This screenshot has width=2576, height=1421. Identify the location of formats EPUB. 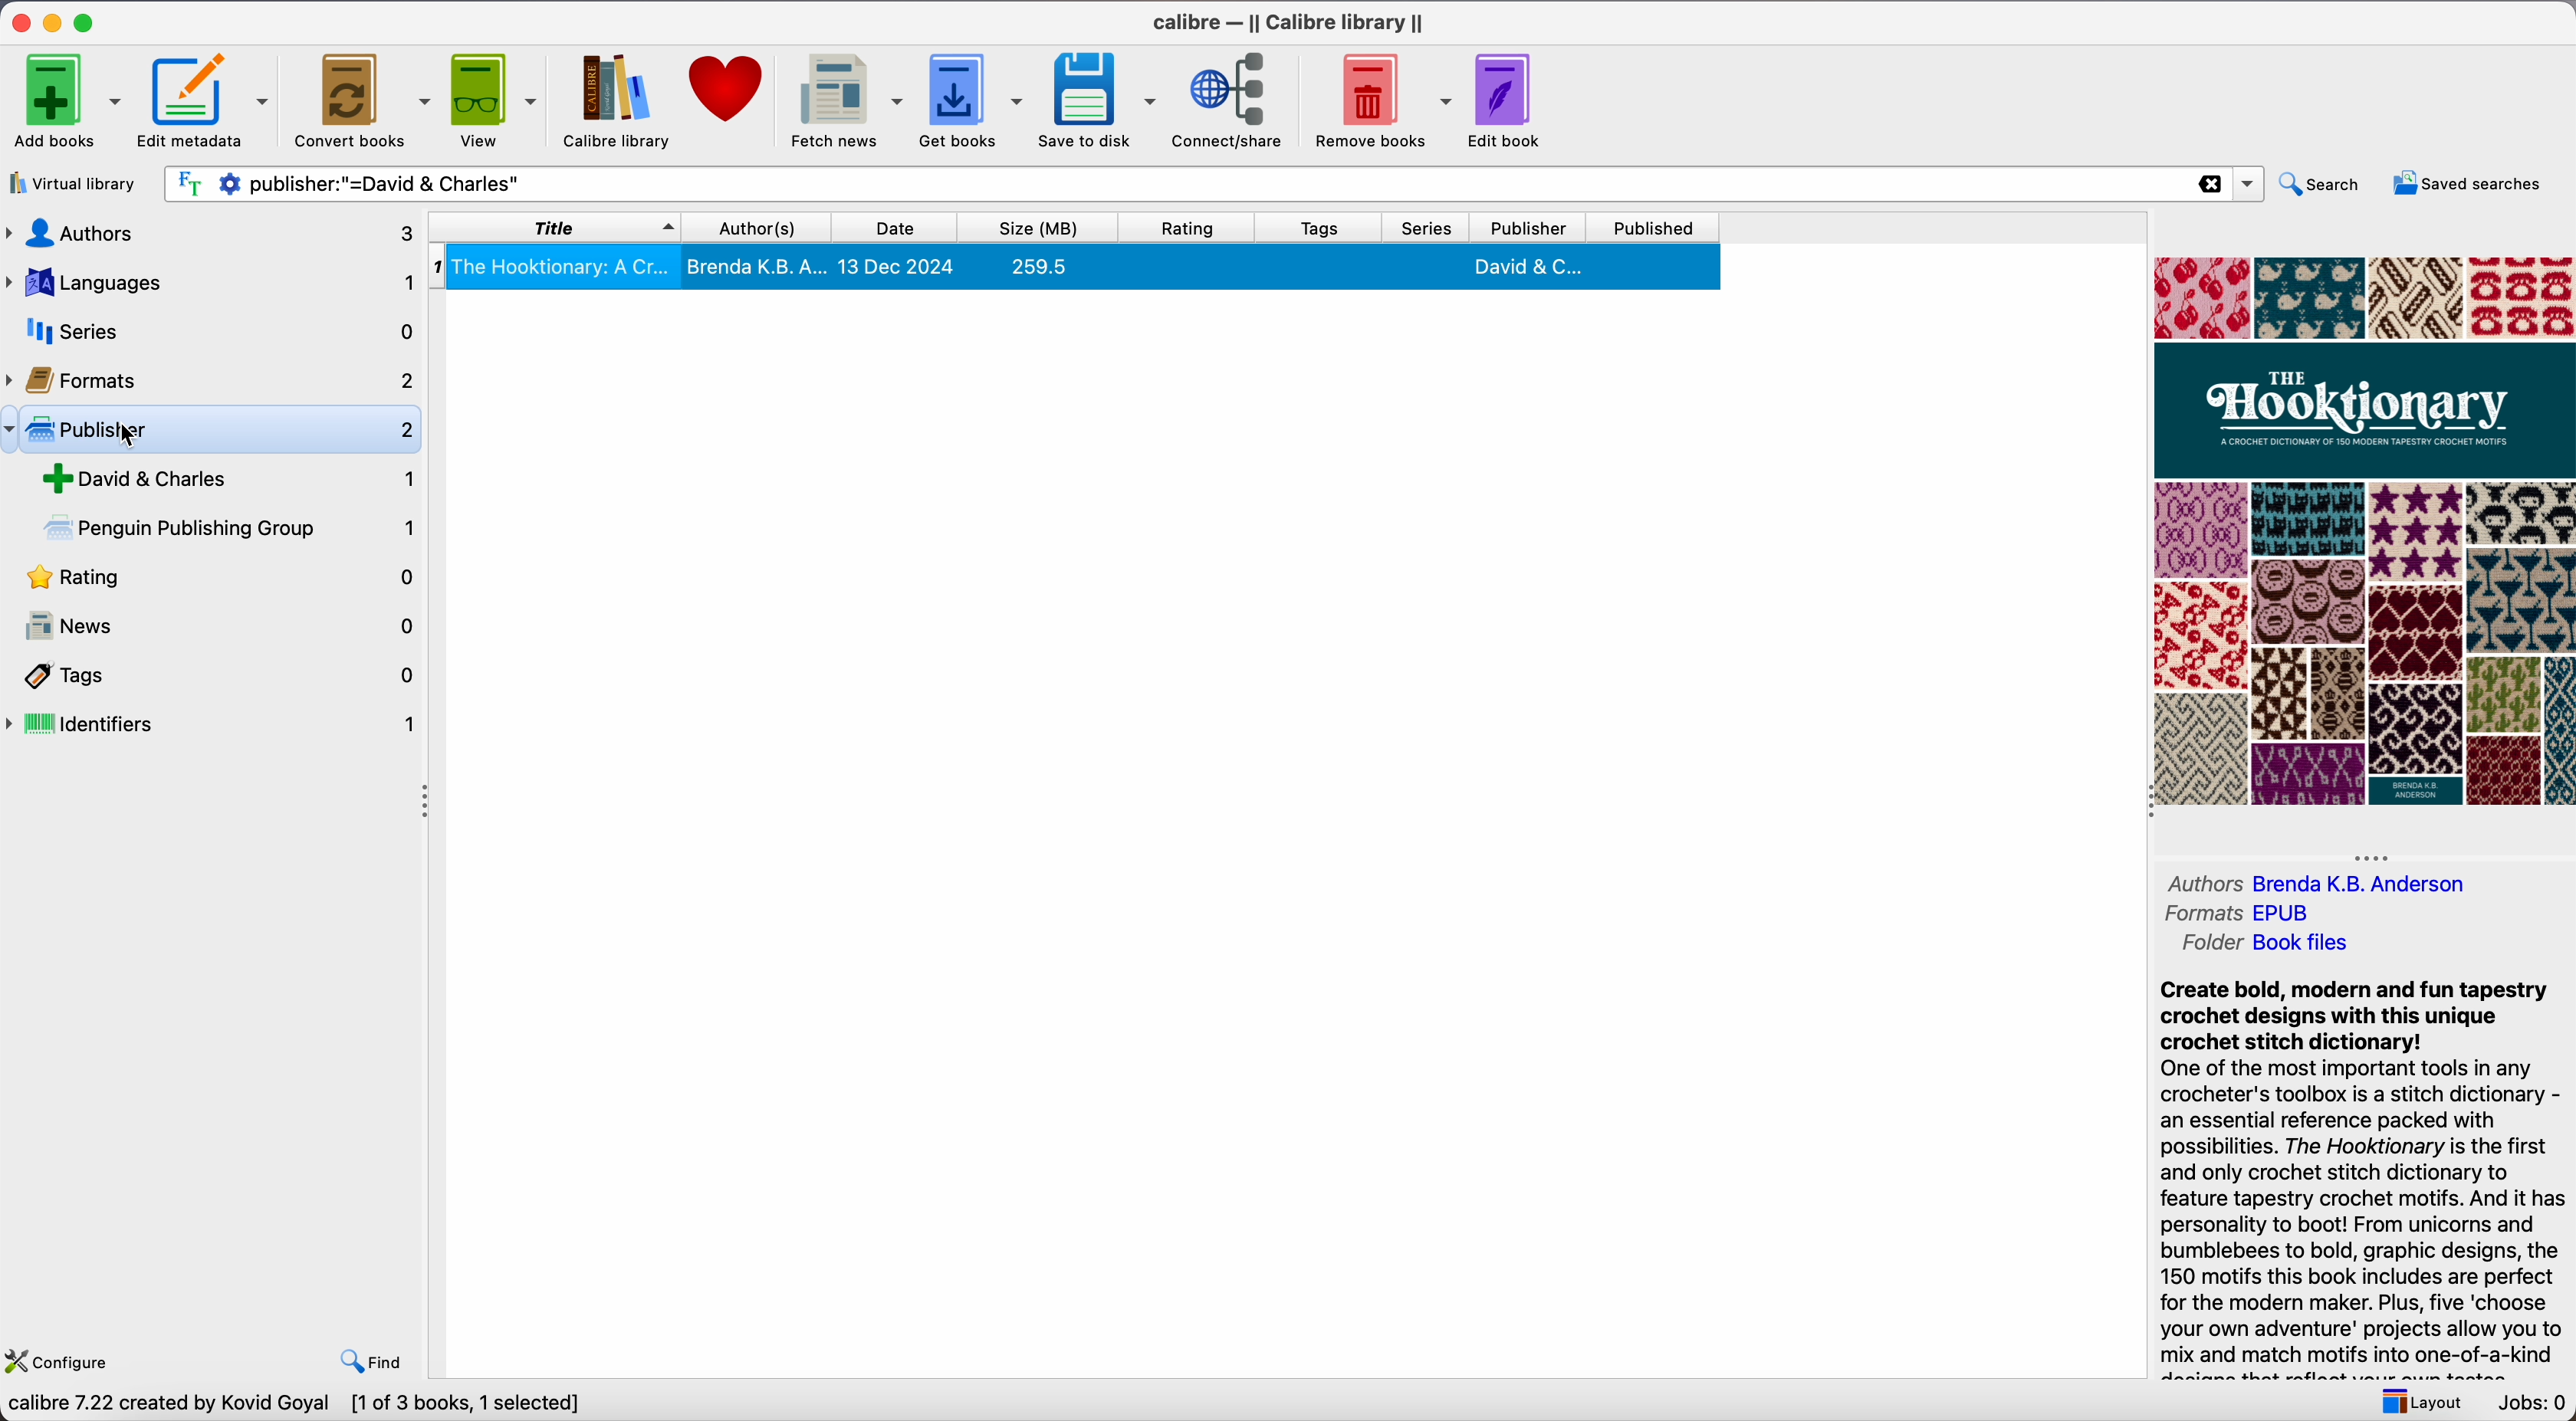
(2247, 912).